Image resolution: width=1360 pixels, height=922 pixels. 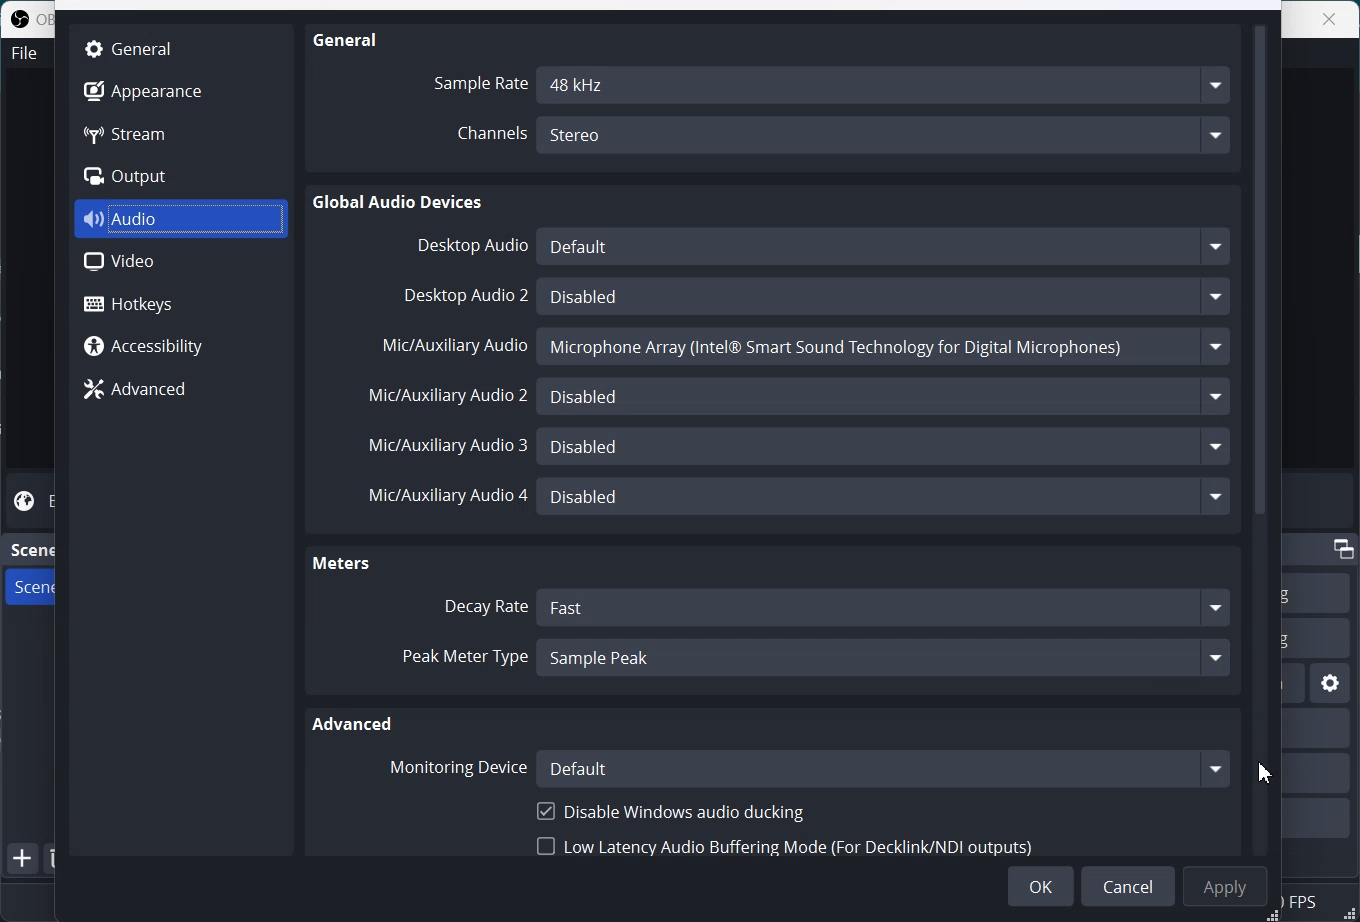 I want to click on Desktop Audio 2 , so click(x=467, y=296).